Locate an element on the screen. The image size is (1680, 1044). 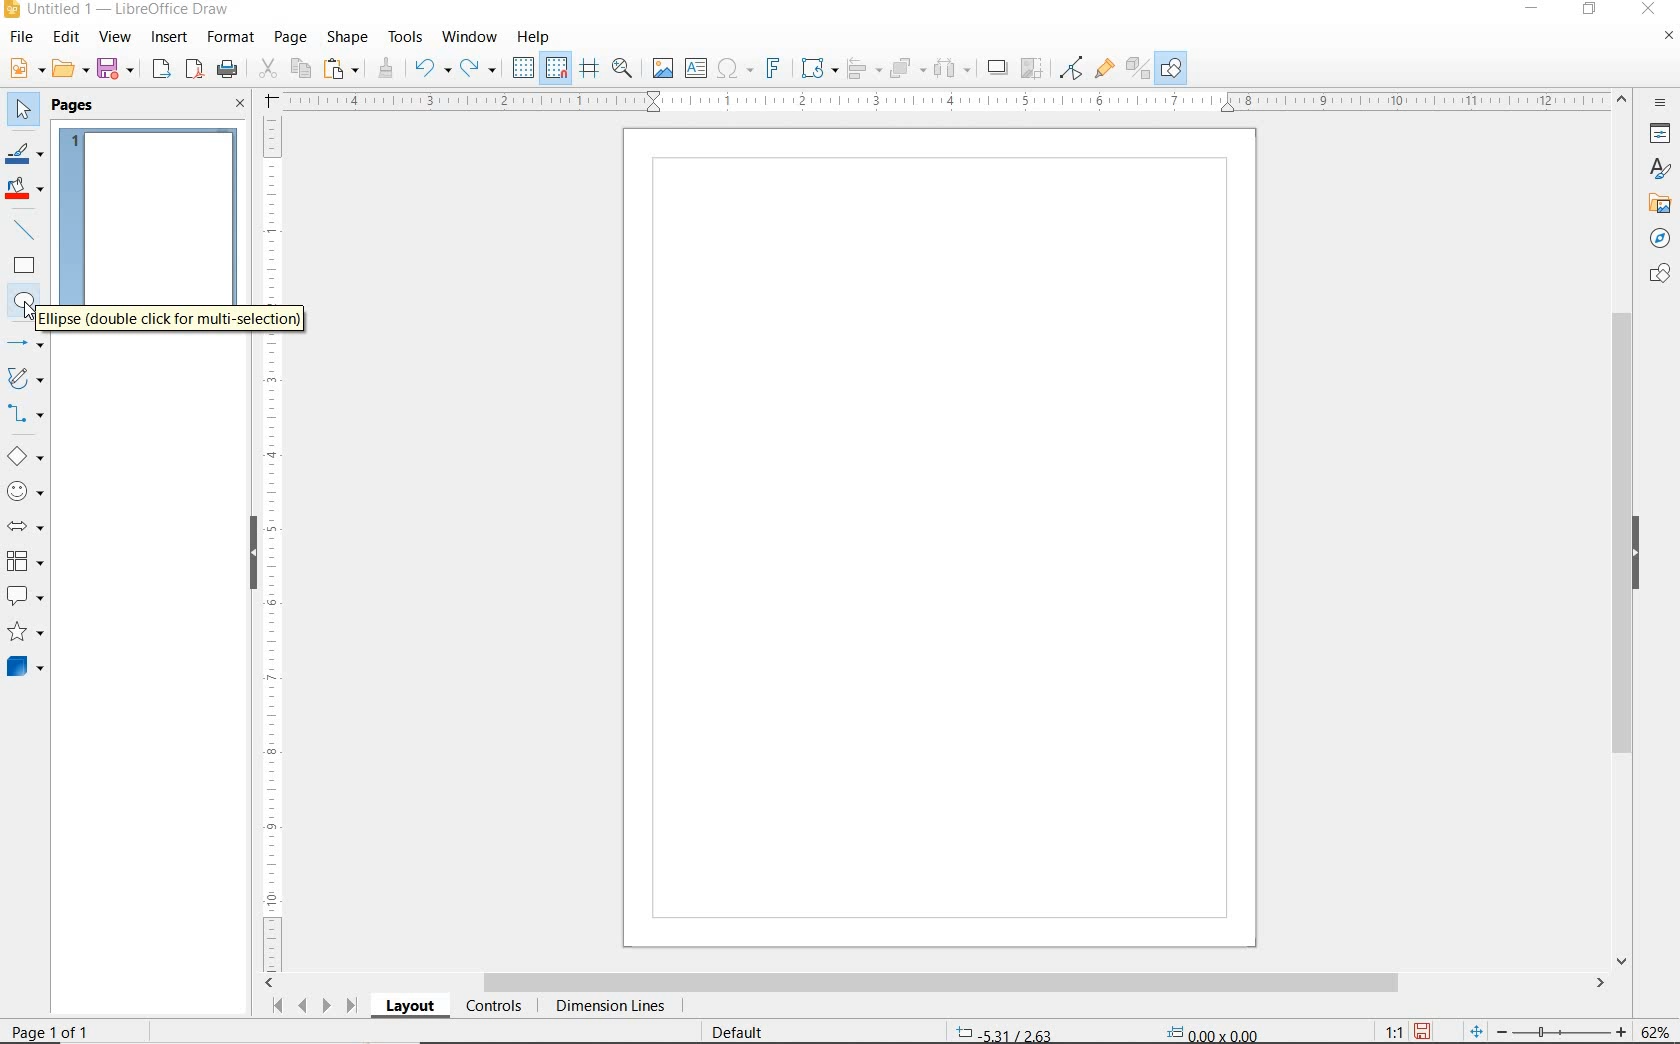
NAVIGATOR is located at coordinates (1654, 239).